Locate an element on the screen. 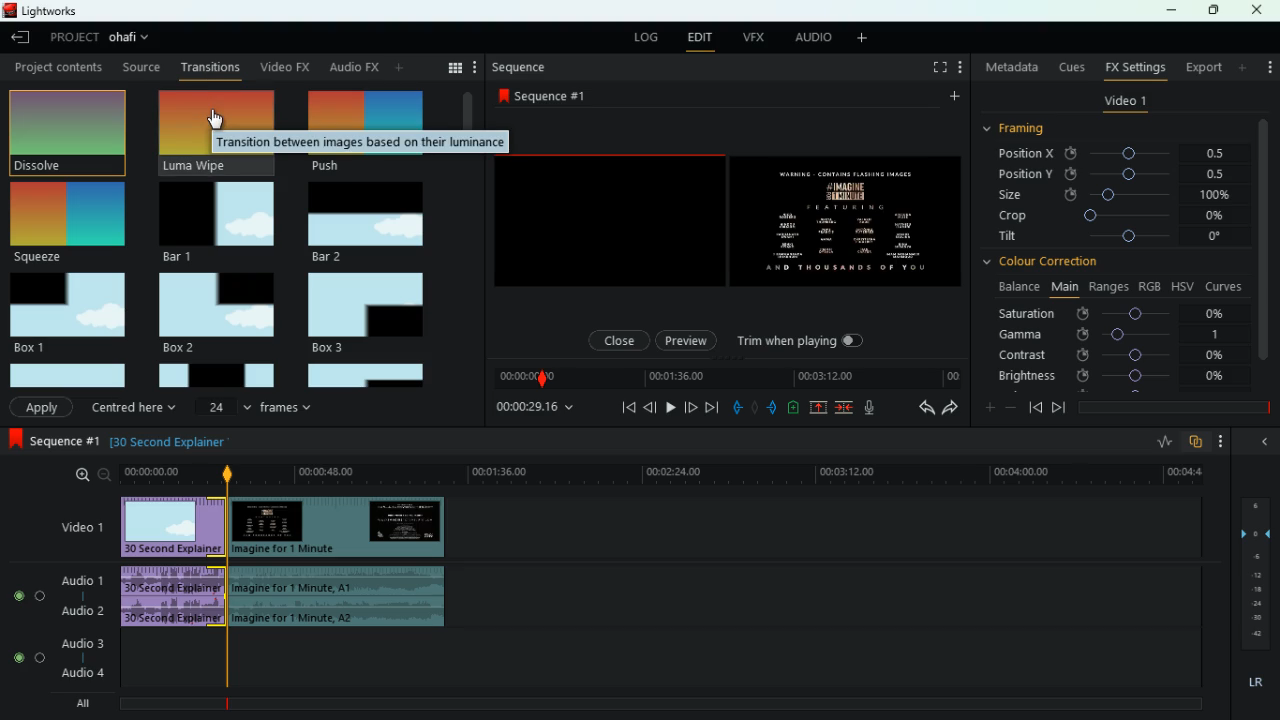 This screenshot has width=1280, height=720. full screen is located at coordinates (940, 69).